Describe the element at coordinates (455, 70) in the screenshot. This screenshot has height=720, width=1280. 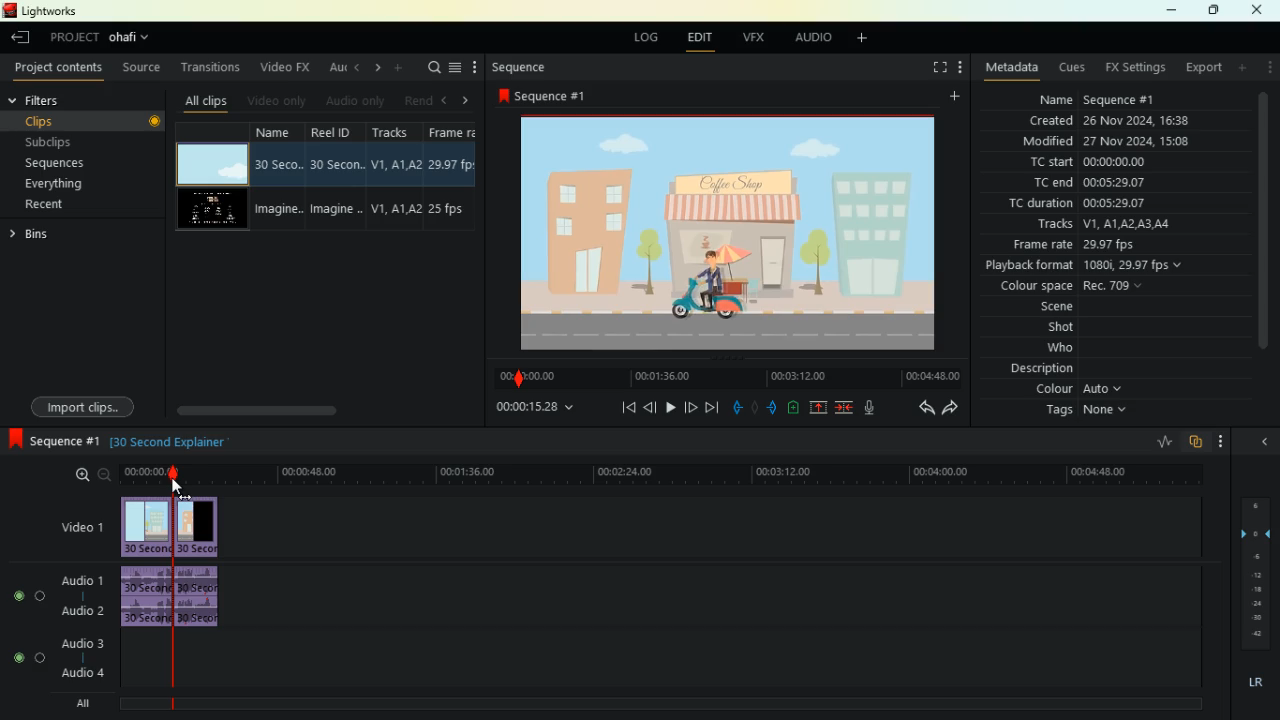
I see `menu` at that location.